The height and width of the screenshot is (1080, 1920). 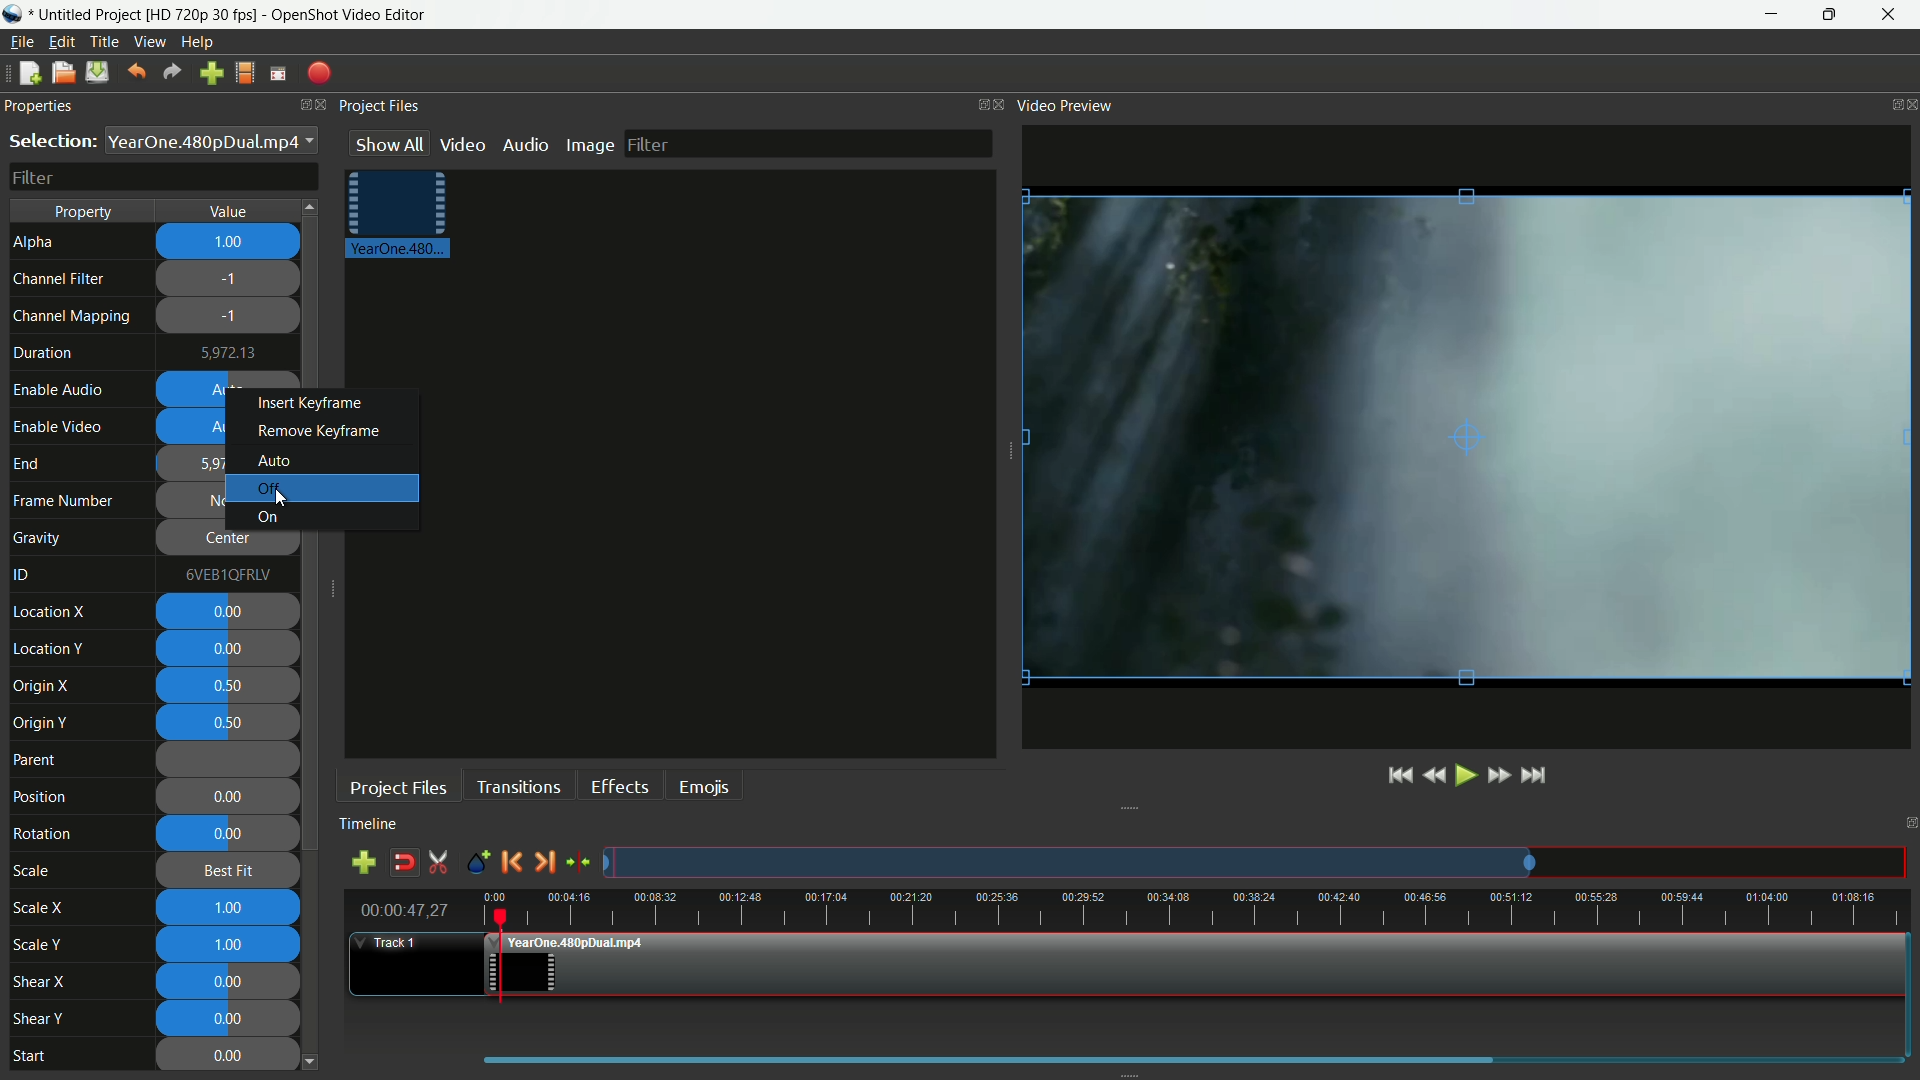 What do you see at coordinates (1908, 824) in the screenshot?
I see `close timeline` at bounding box center [1908, 824].